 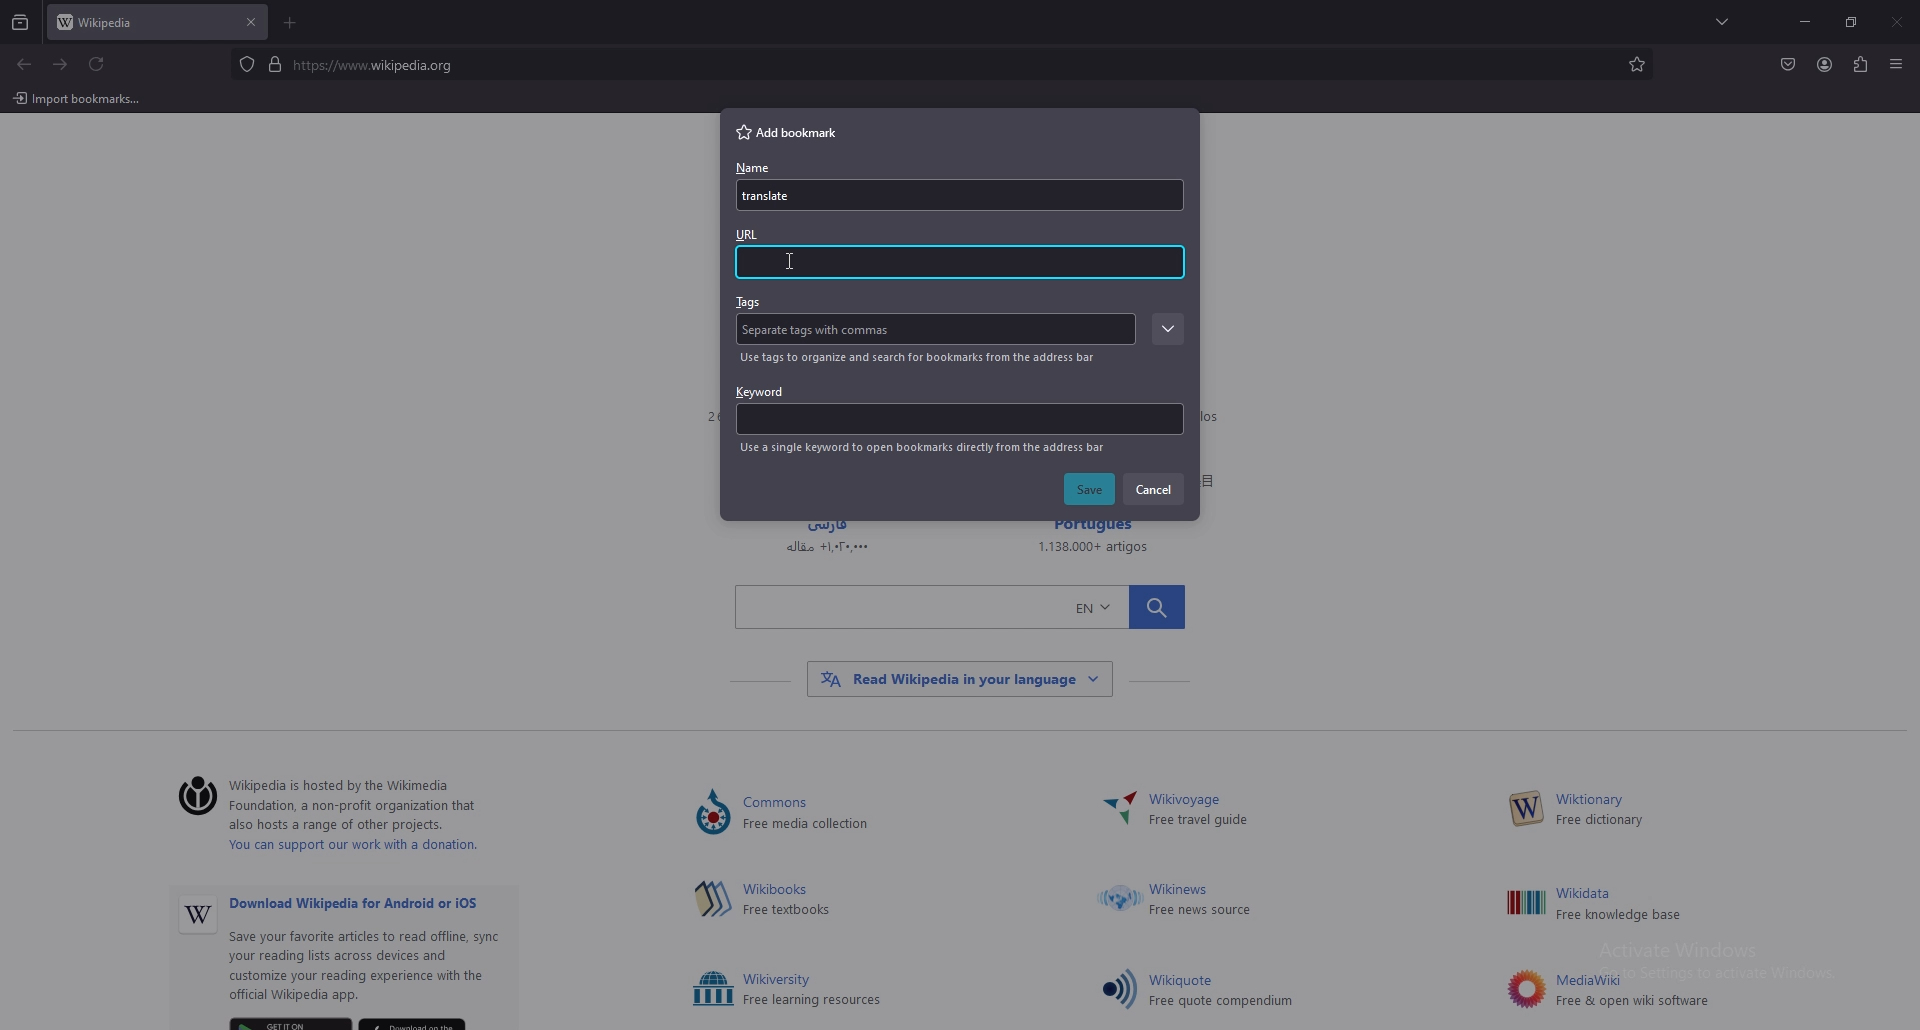 I want to click on cancel, so click(x=1156, y=488).